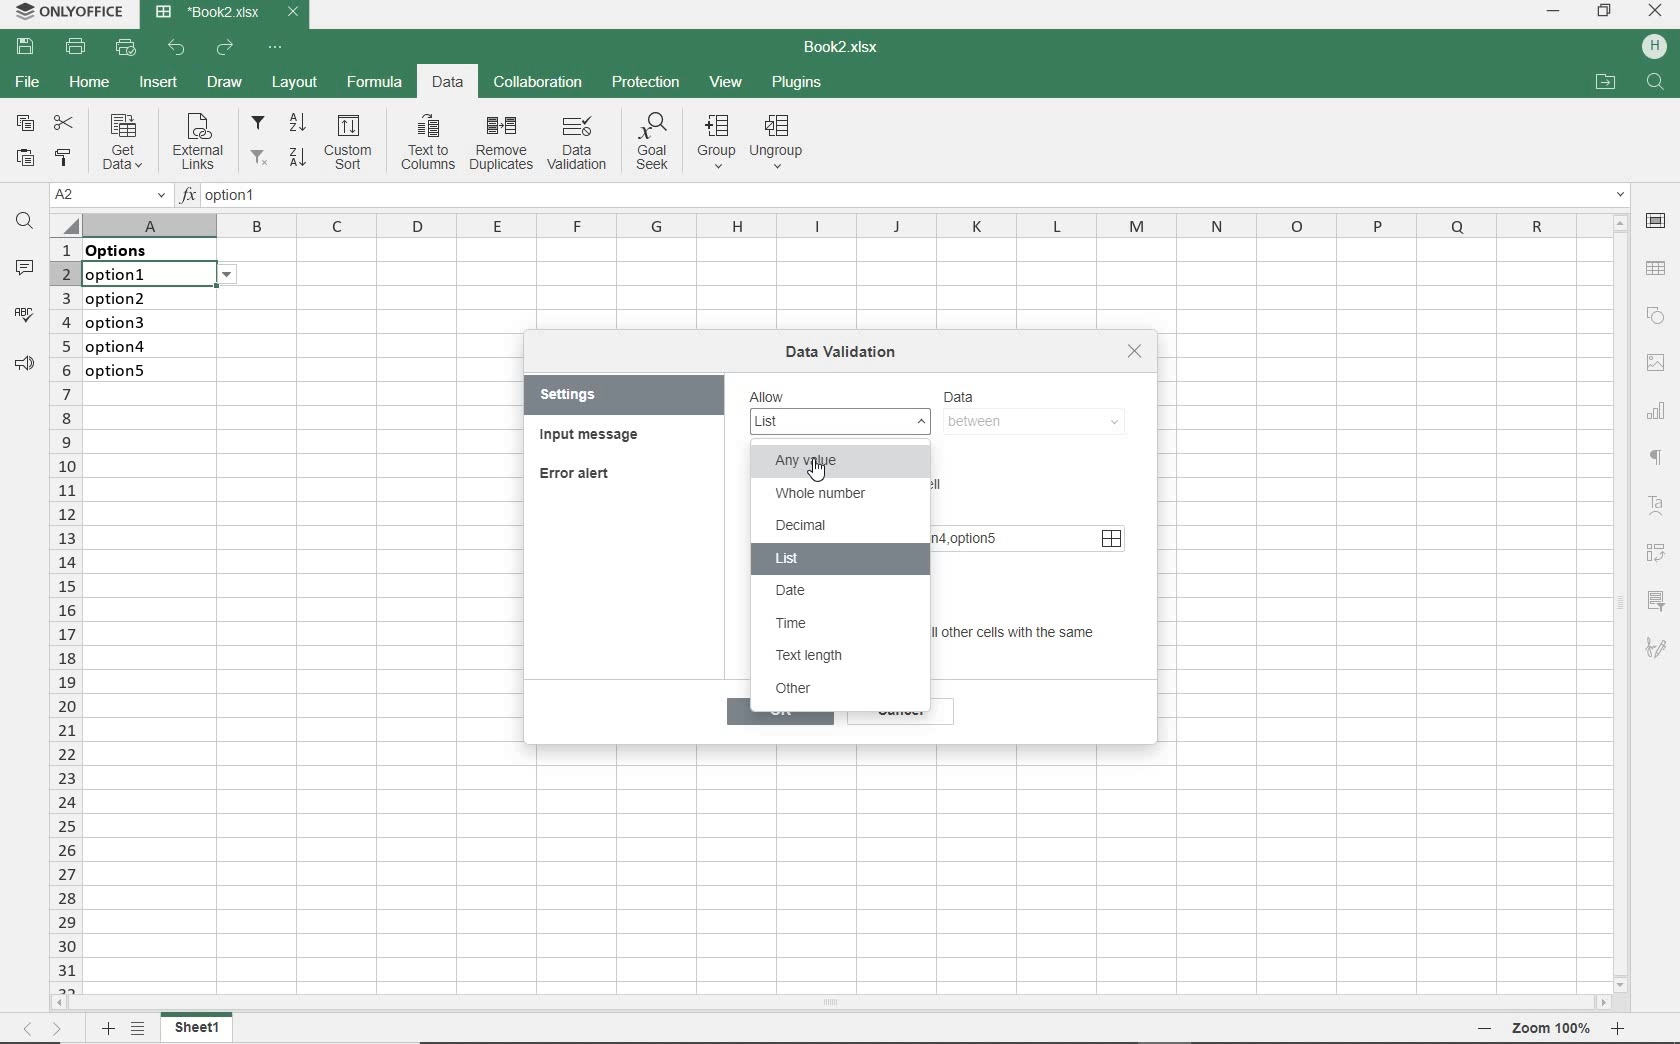  What do you see at coordinates (803, 526) in the screenshot?
I see `decimal` at bounding box center [803, 526].